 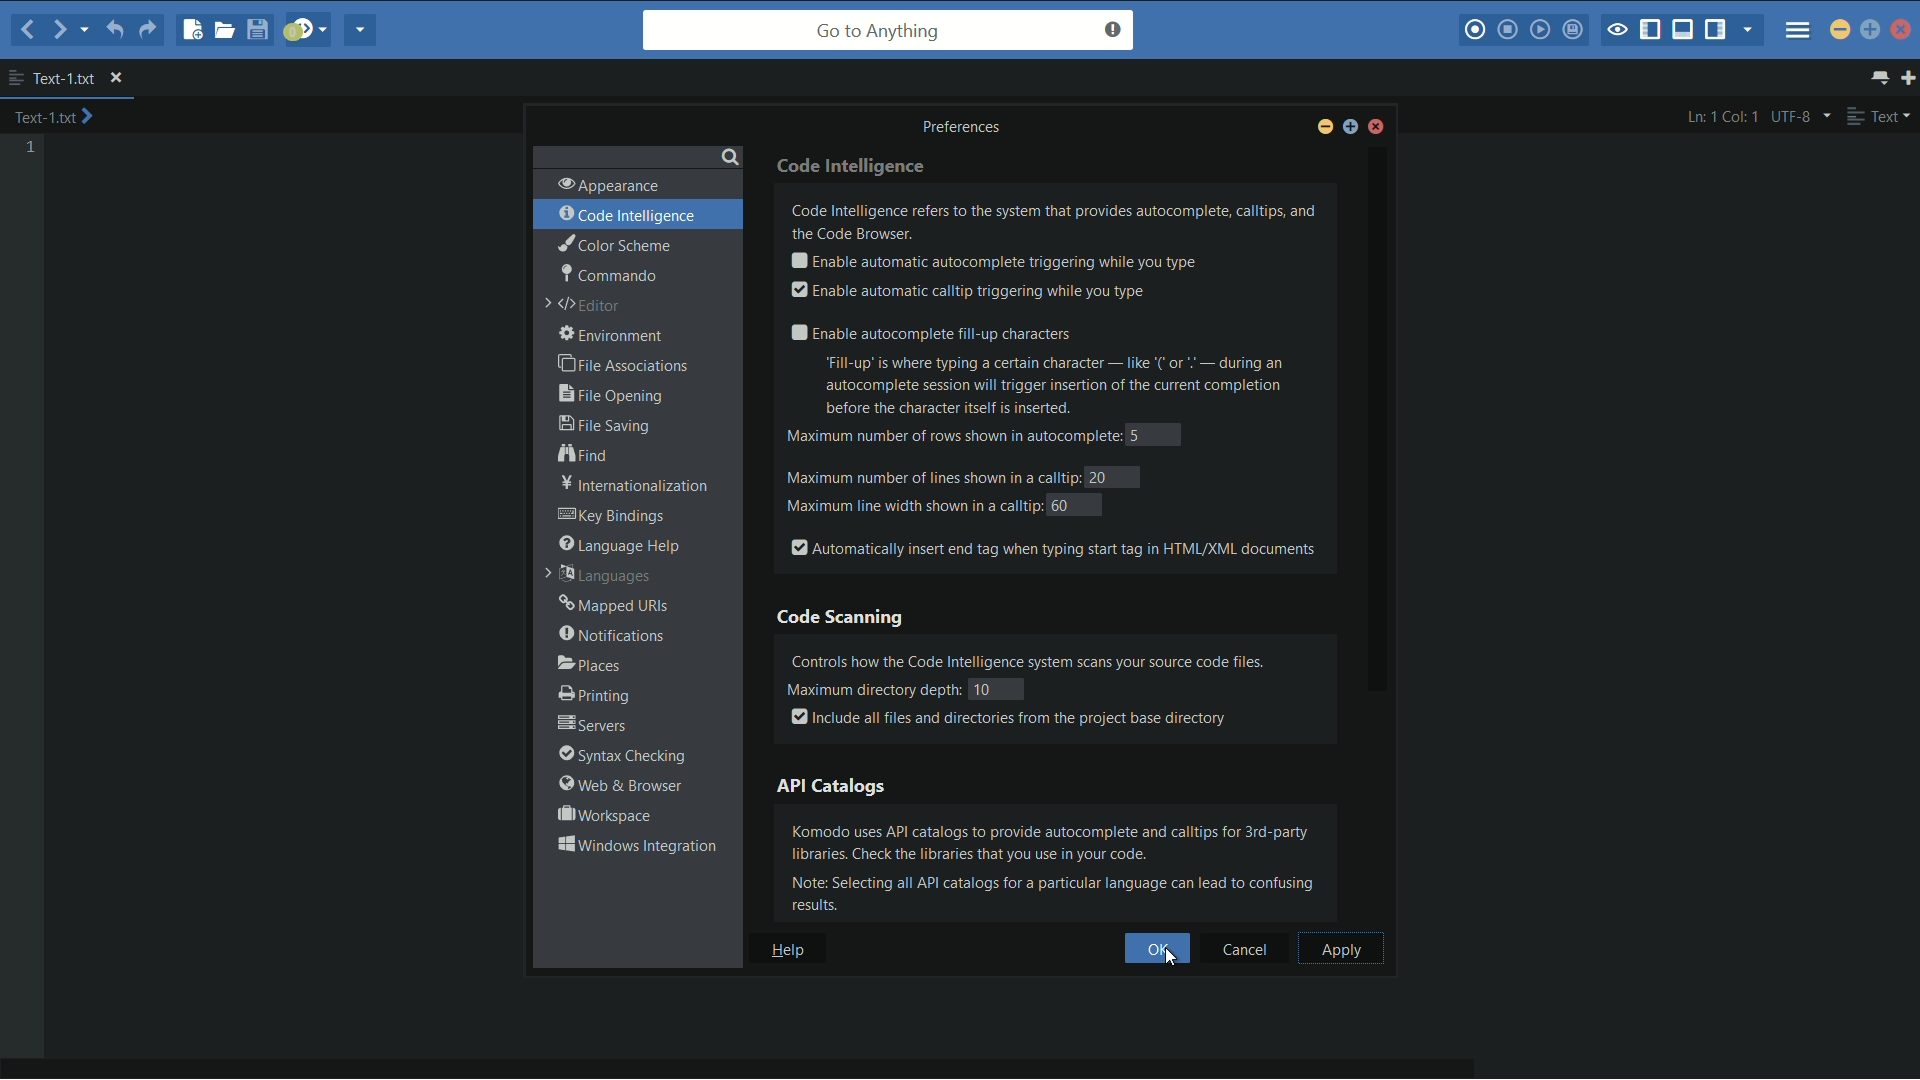 What do you see at coordinates (615, 516) in the screenshot?
I see `key bindings` at bounding box center [615, 516].